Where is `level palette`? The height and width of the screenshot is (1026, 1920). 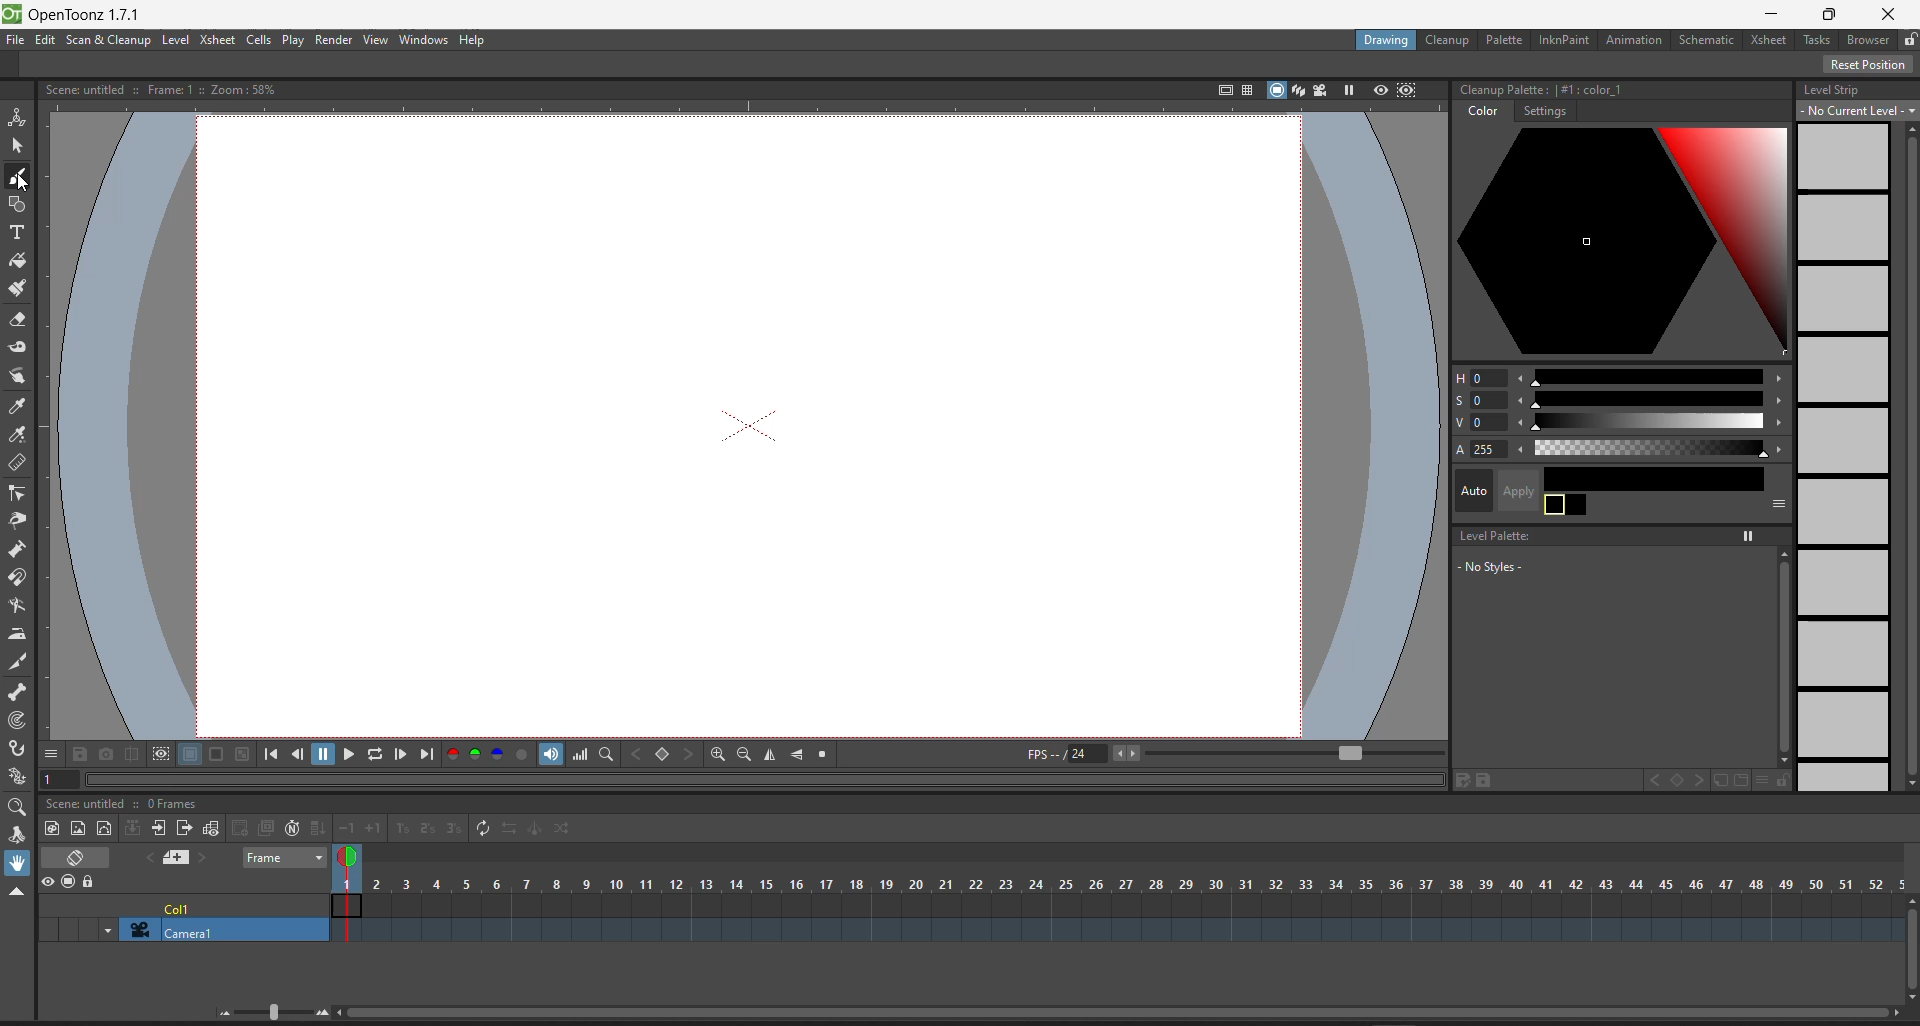 level palette is located at coordinates (1490, 536).